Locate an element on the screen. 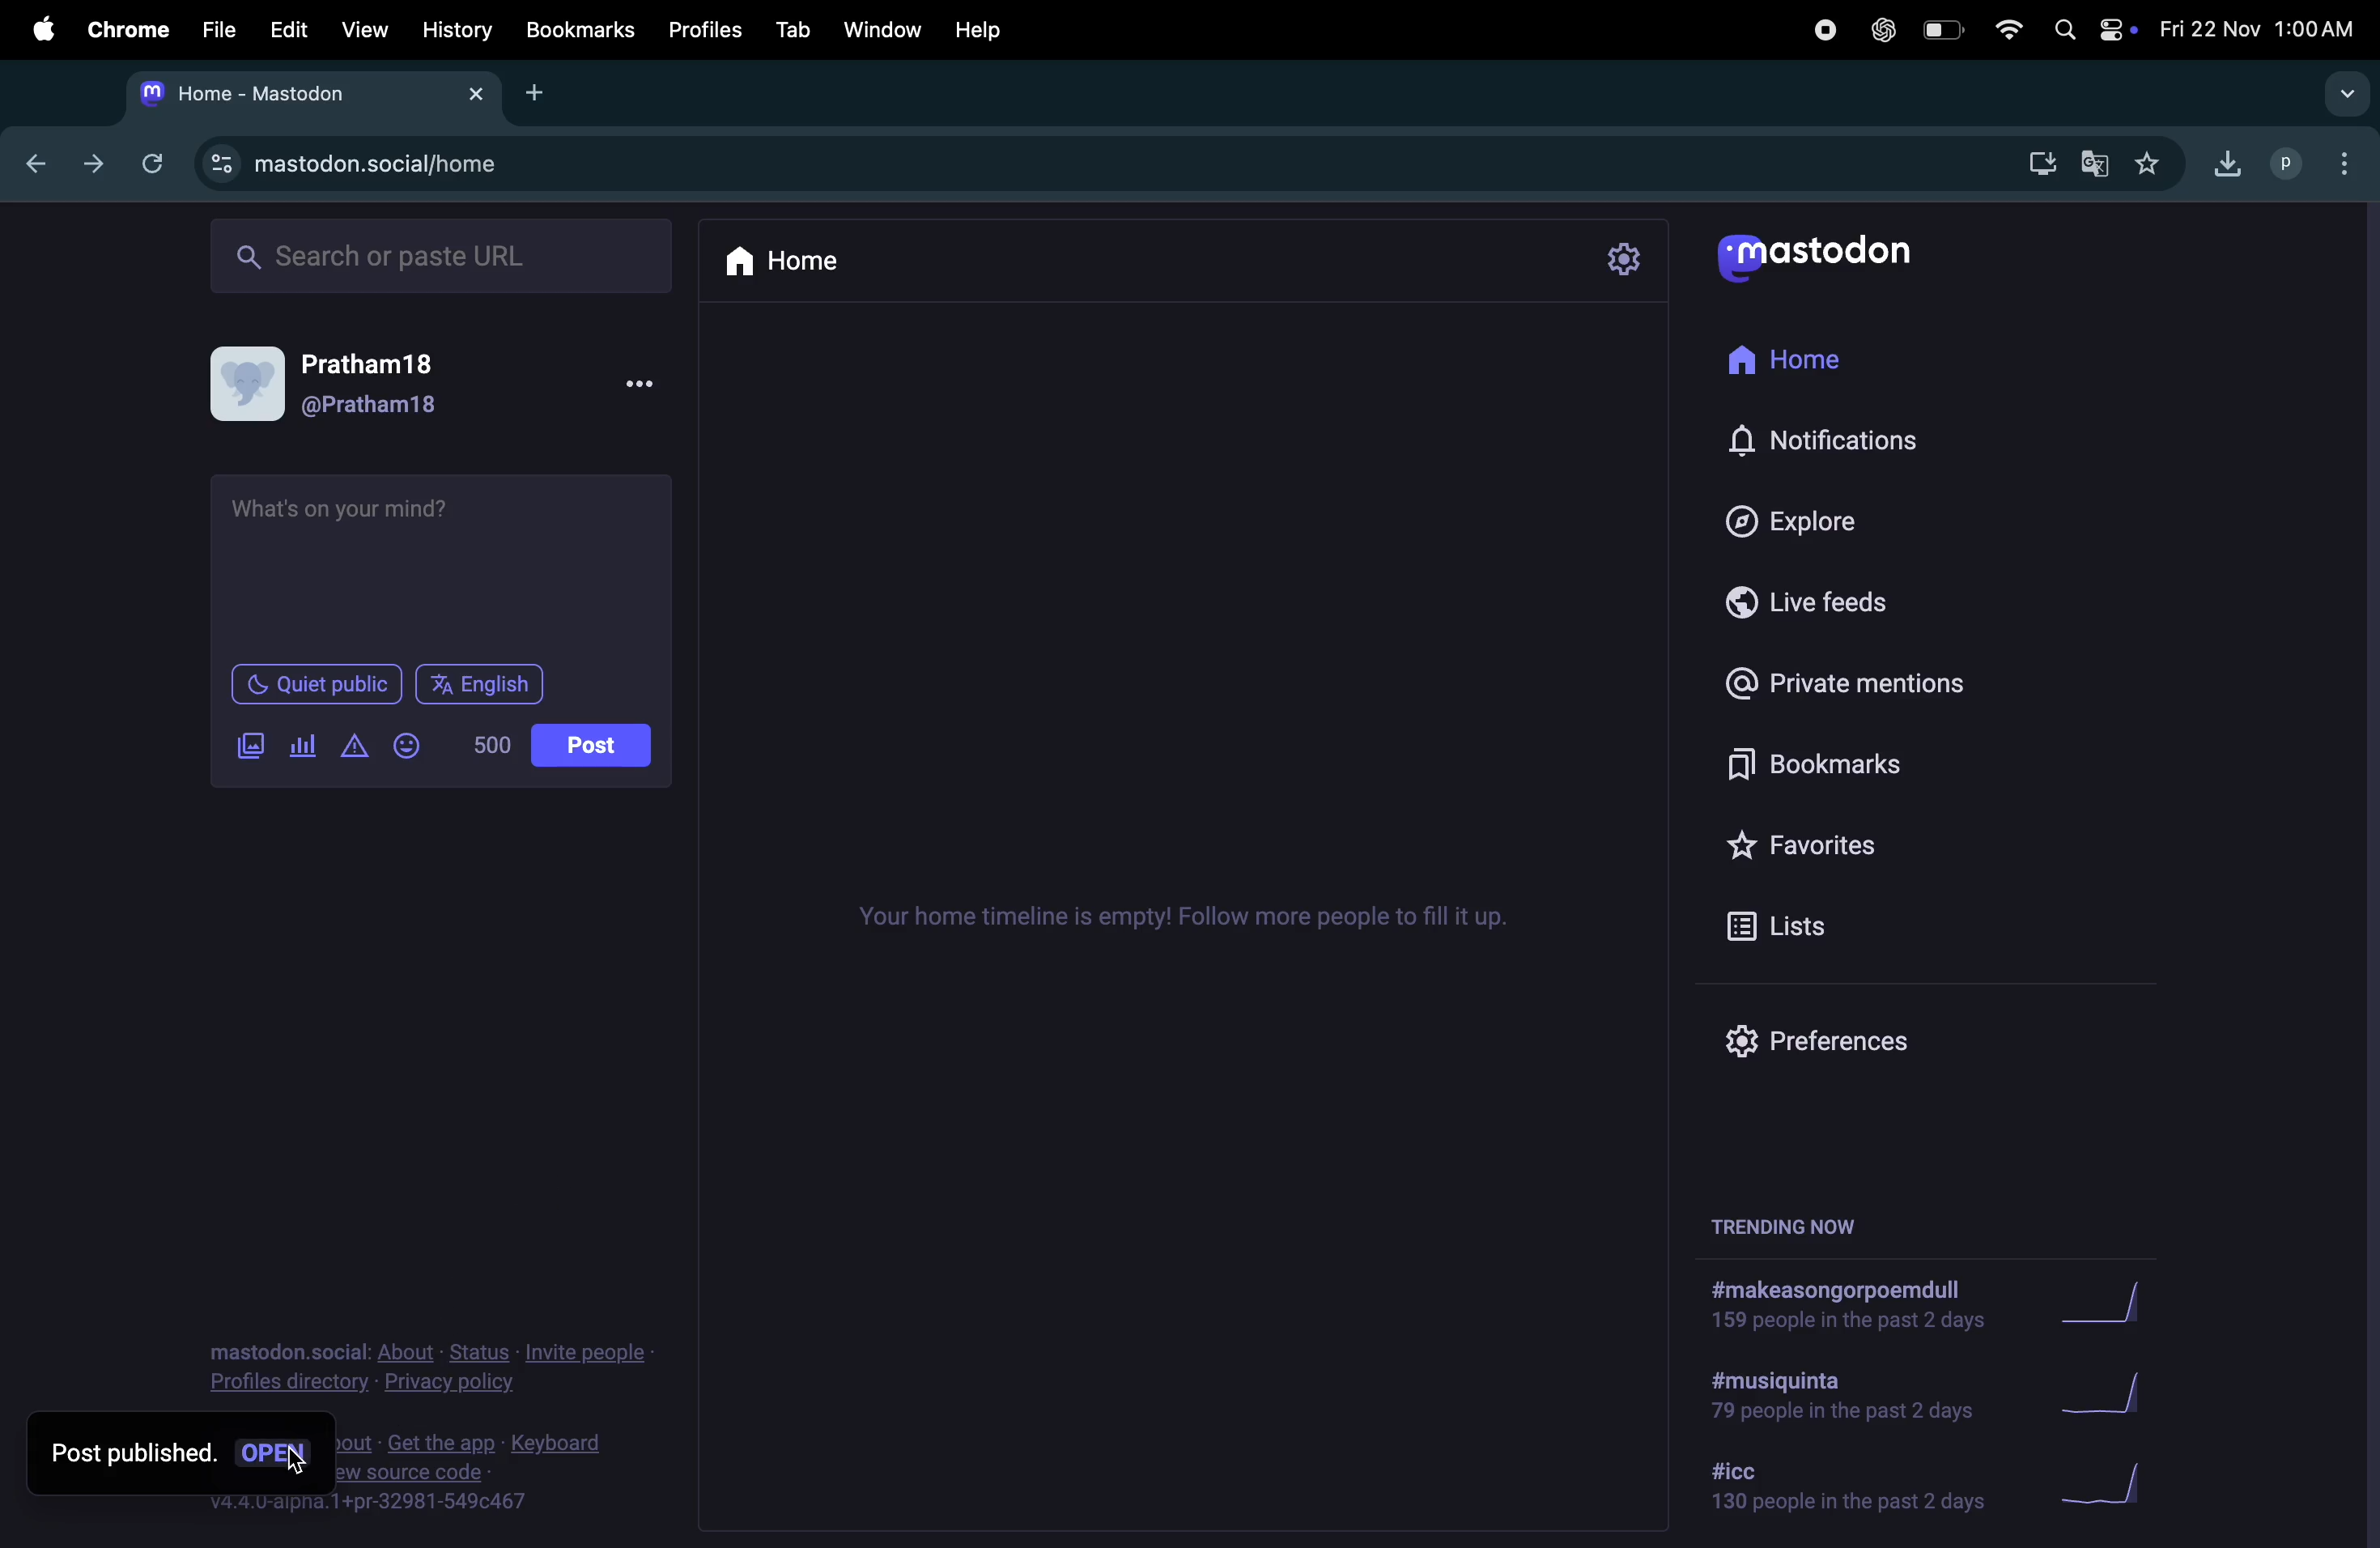 Image resolution: width=2380 pixels, height=1548 pixels. status is located at coordinates (483, 1353).